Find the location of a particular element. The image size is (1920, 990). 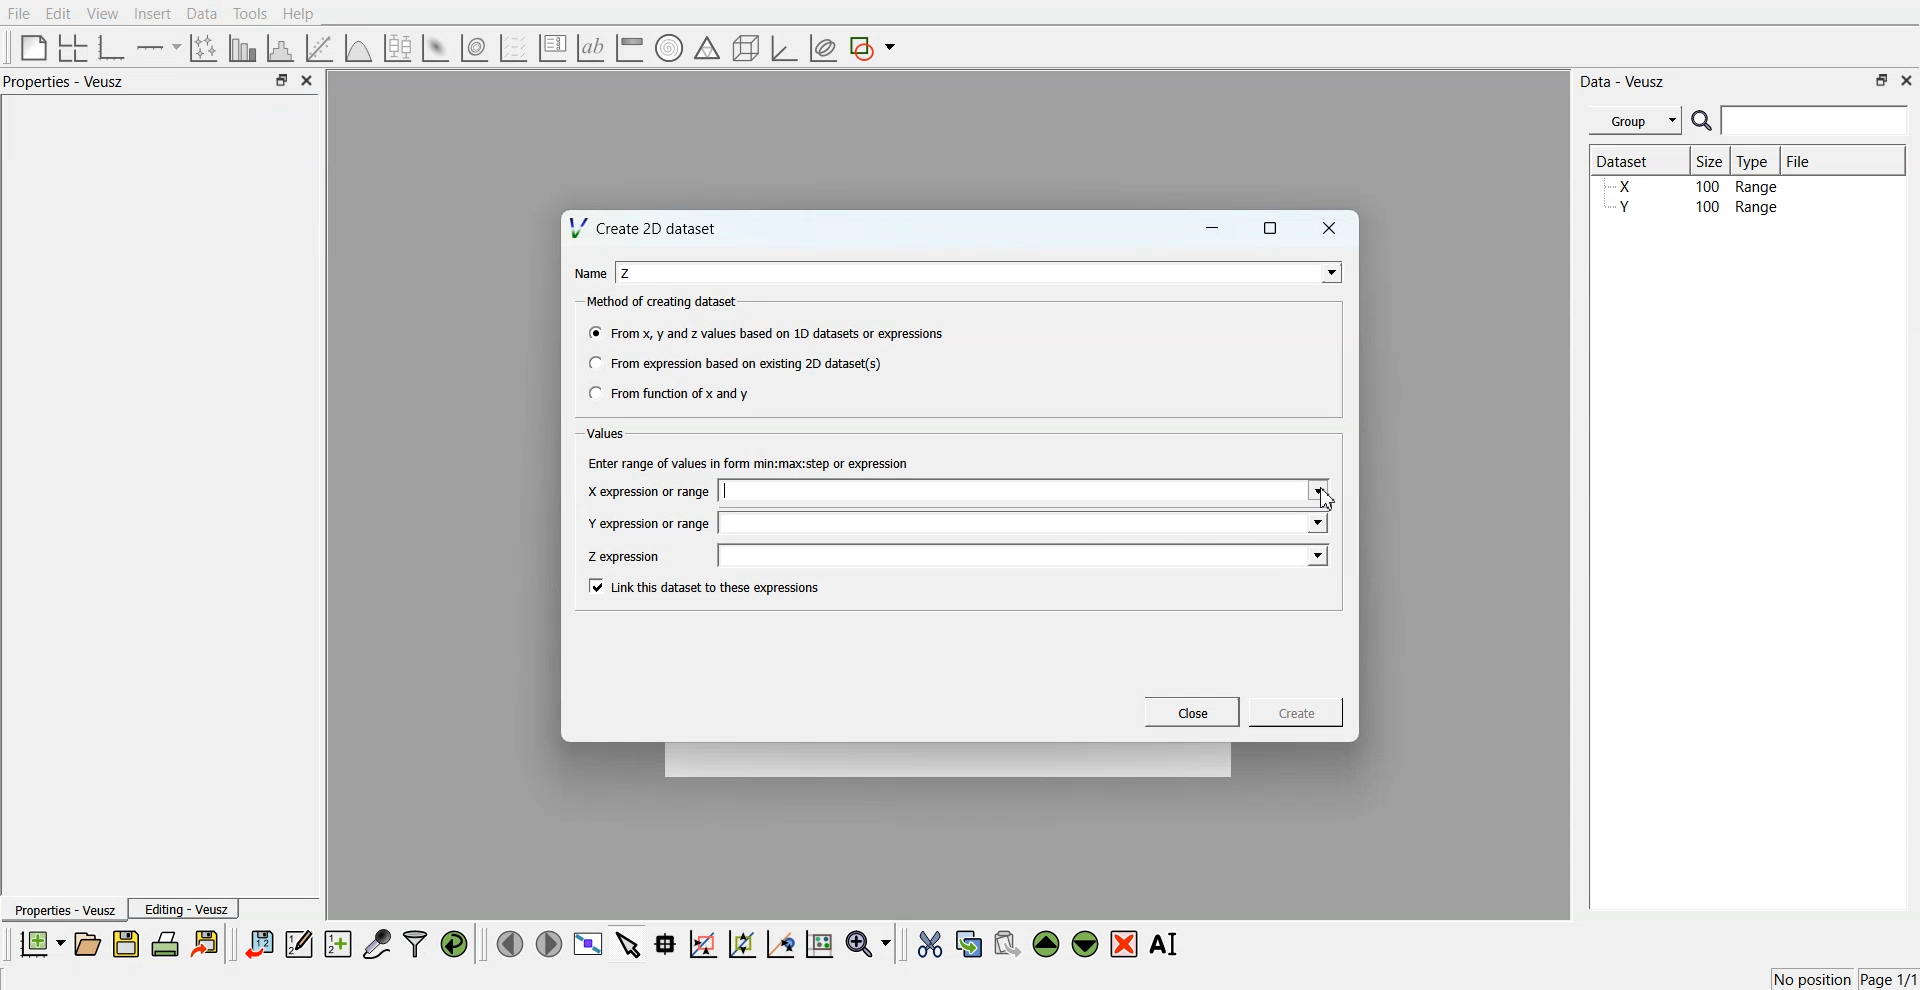

Fit a function of data is located at coordinates (318, 48).